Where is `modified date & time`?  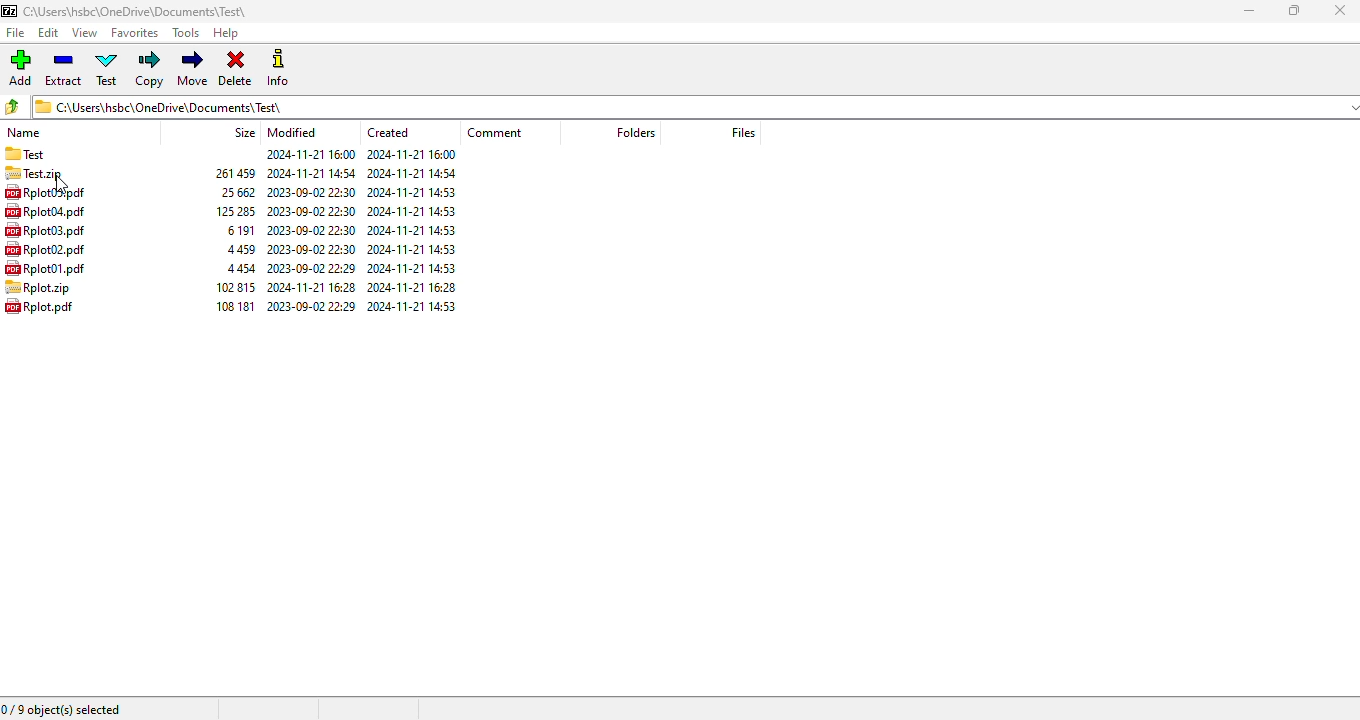
modified date & time is located at coordinates (311, 306).